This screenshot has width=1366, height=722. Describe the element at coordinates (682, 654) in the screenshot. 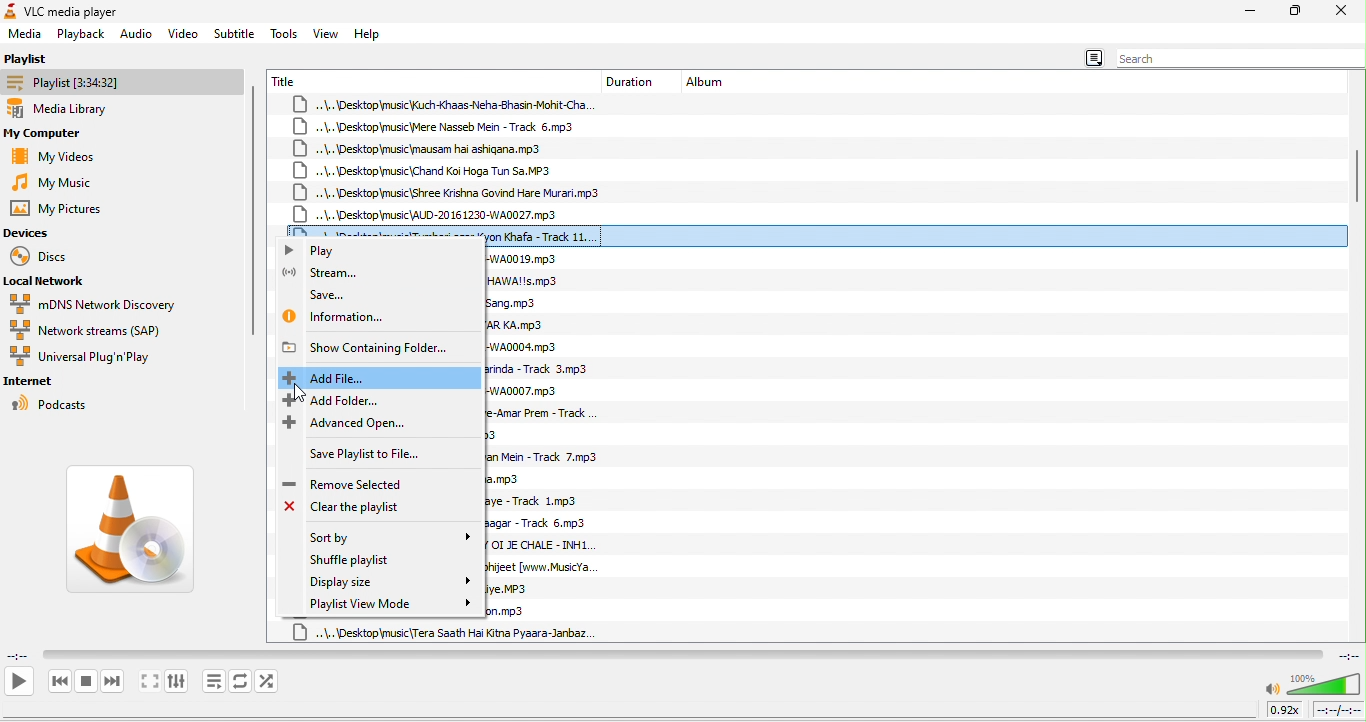

I see `video playback` at that location.